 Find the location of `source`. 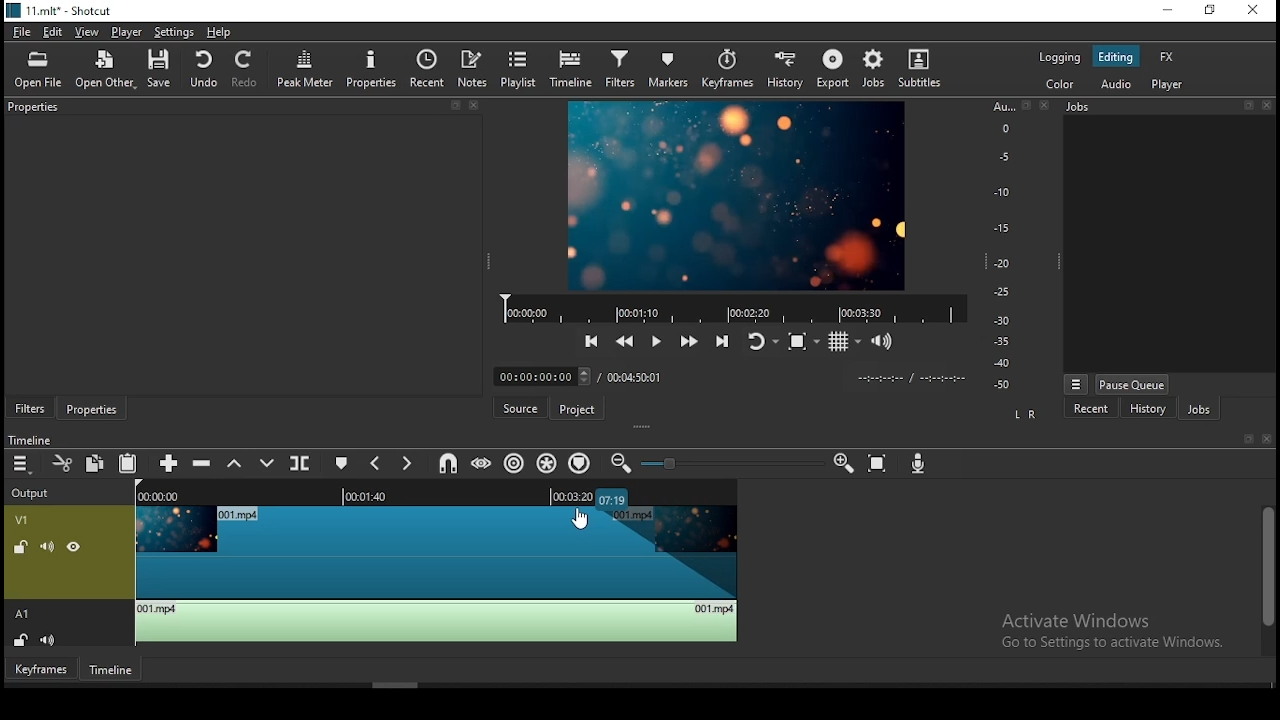

source is located at coordinates (519, 409).